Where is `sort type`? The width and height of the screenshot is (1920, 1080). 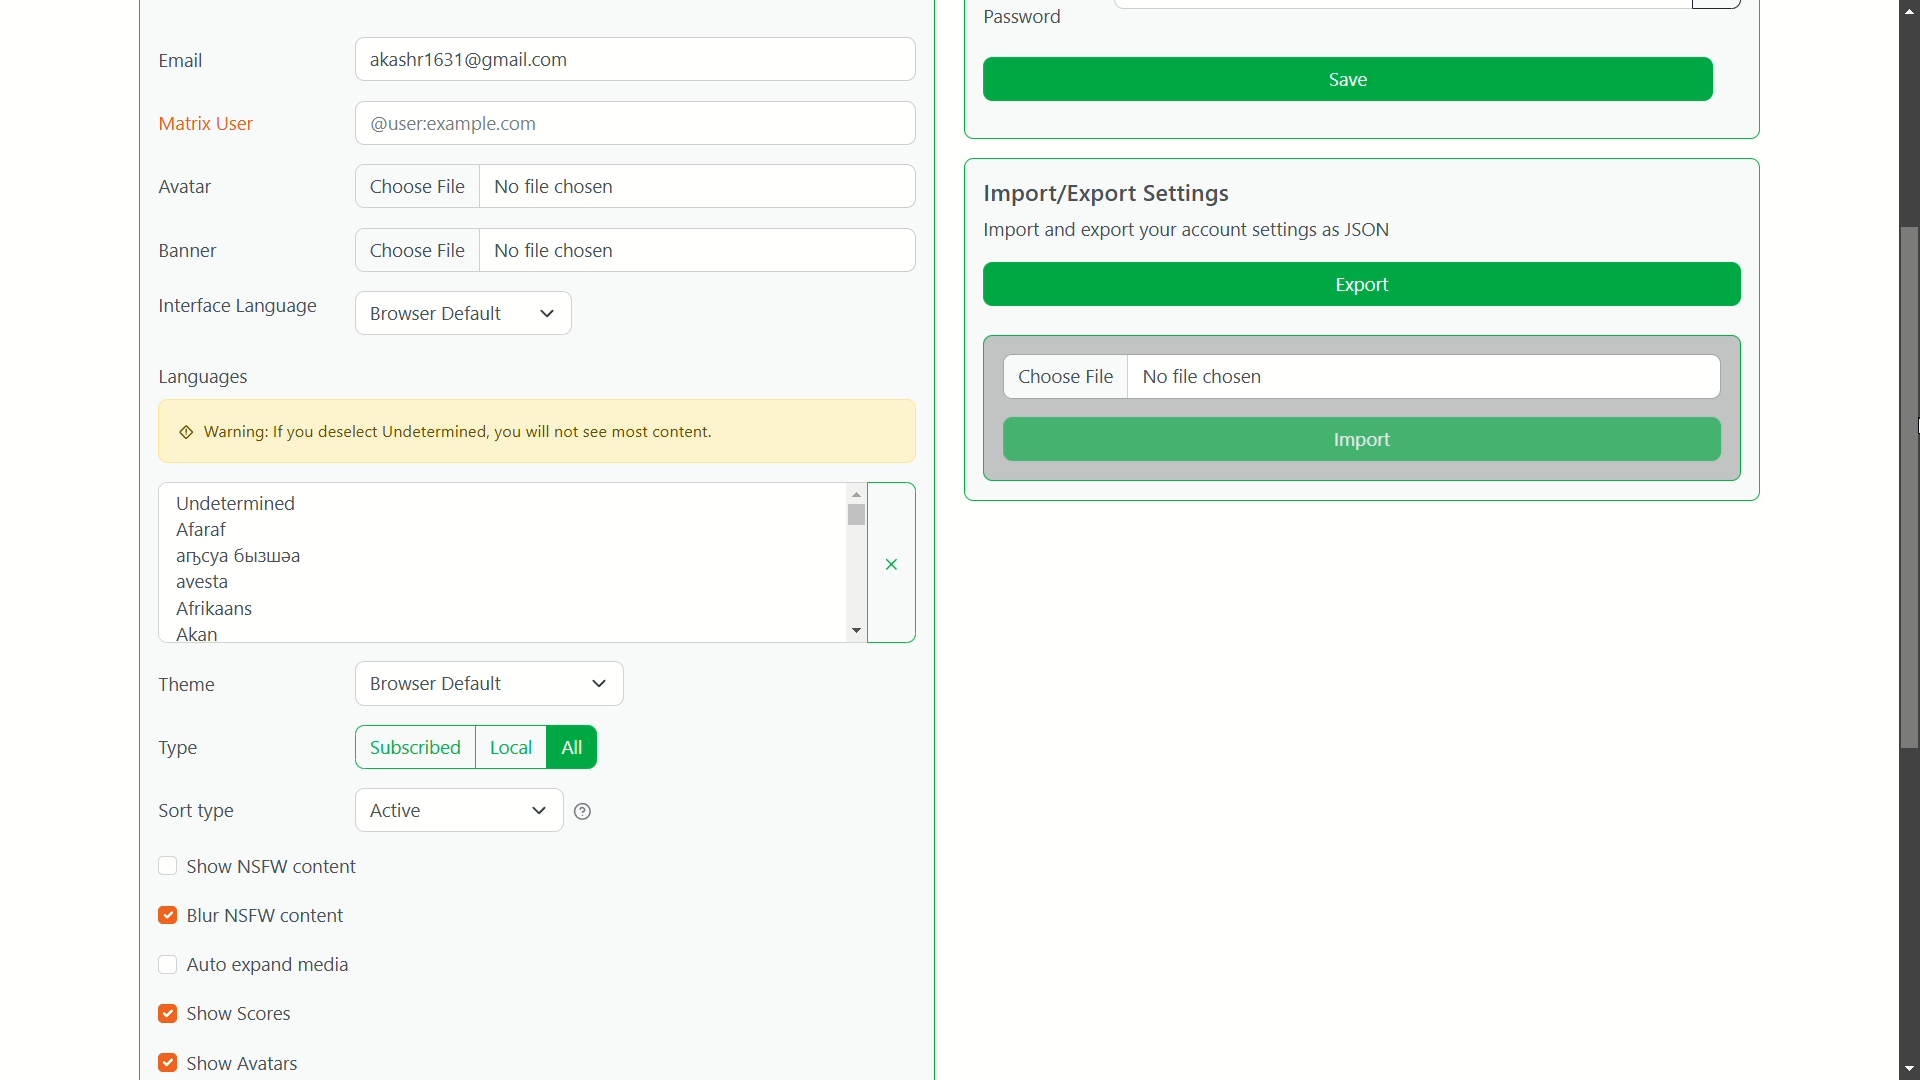 sort type is located at coordinates (197, 811).